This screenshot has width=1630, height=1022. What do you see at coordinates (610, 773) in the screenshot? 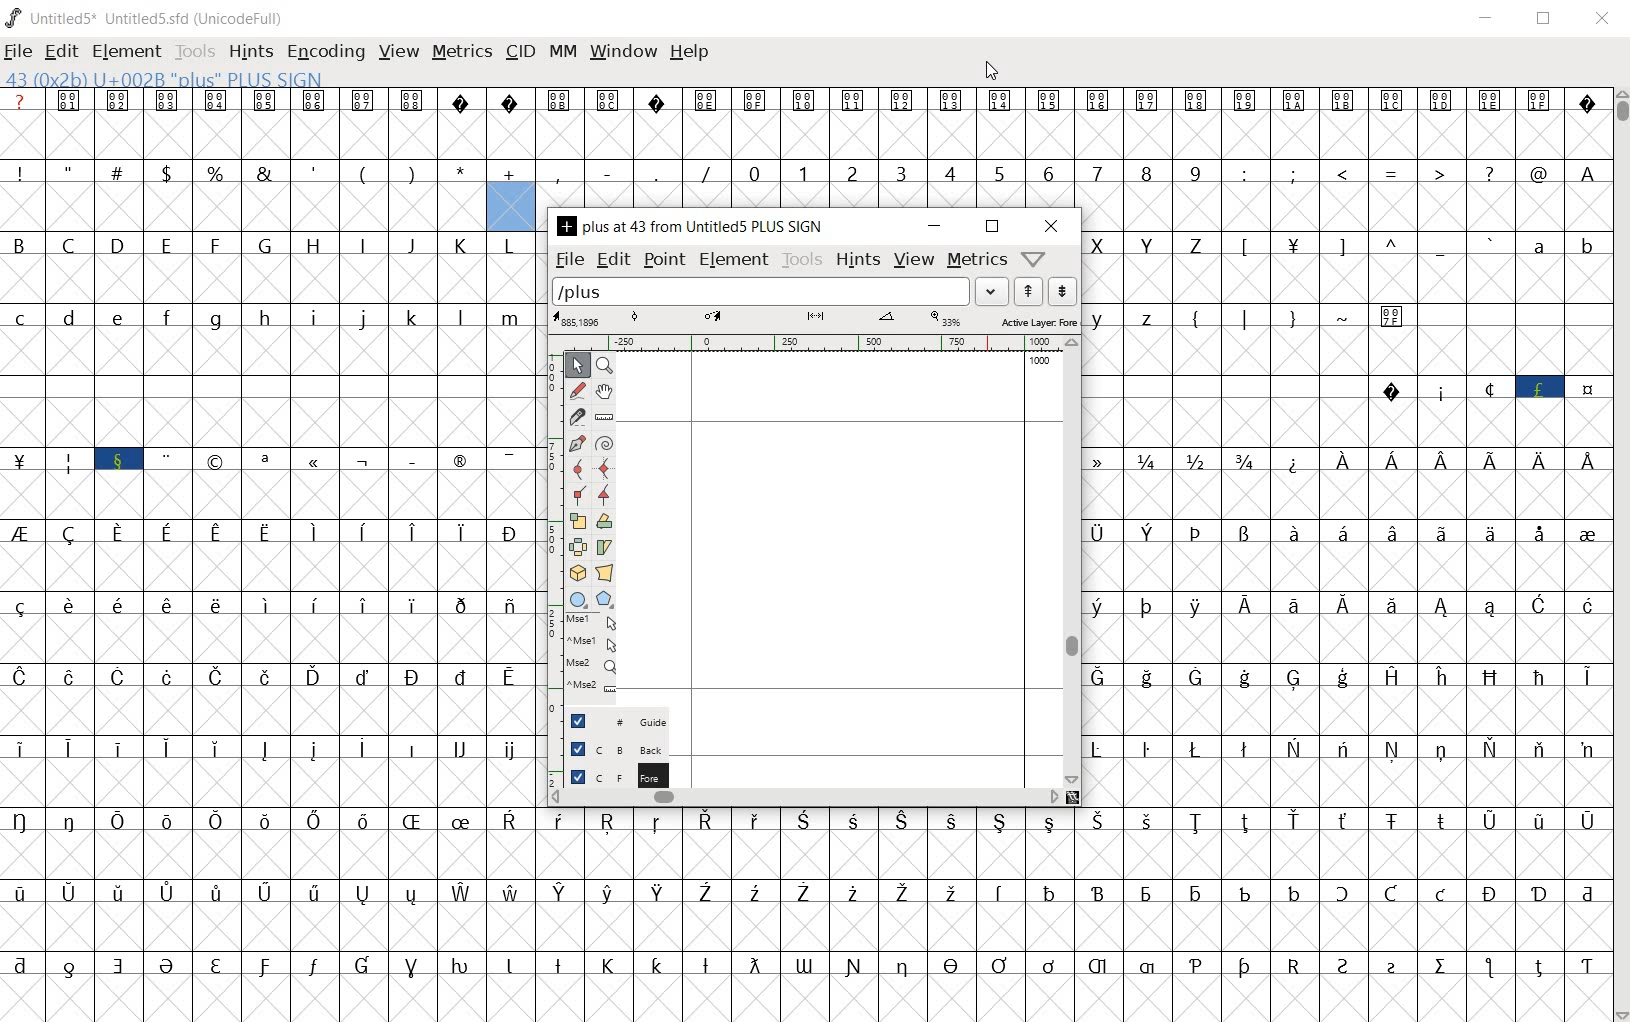
I see `foreground` at bounding box center [610, 773].